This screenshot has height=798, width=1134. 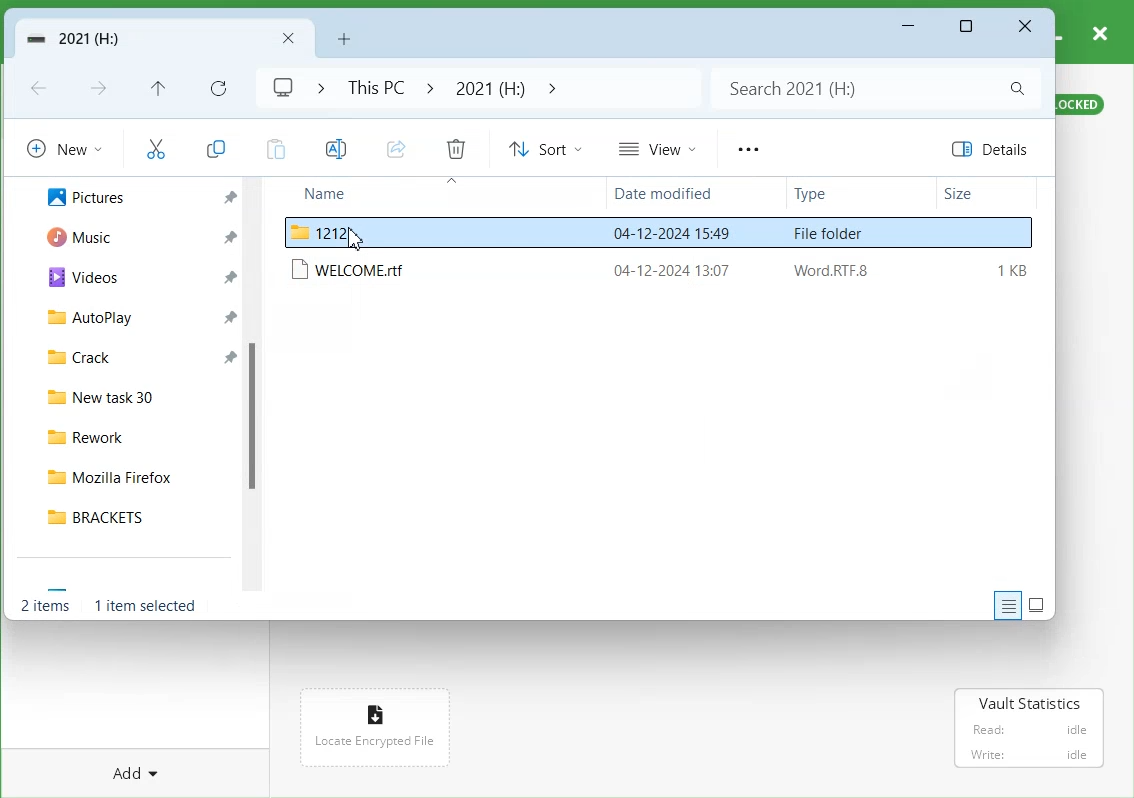 What do you see at coordinates (228, 360) in the screenshot?
I see `Pin a file` at bounding box center [228, 360].